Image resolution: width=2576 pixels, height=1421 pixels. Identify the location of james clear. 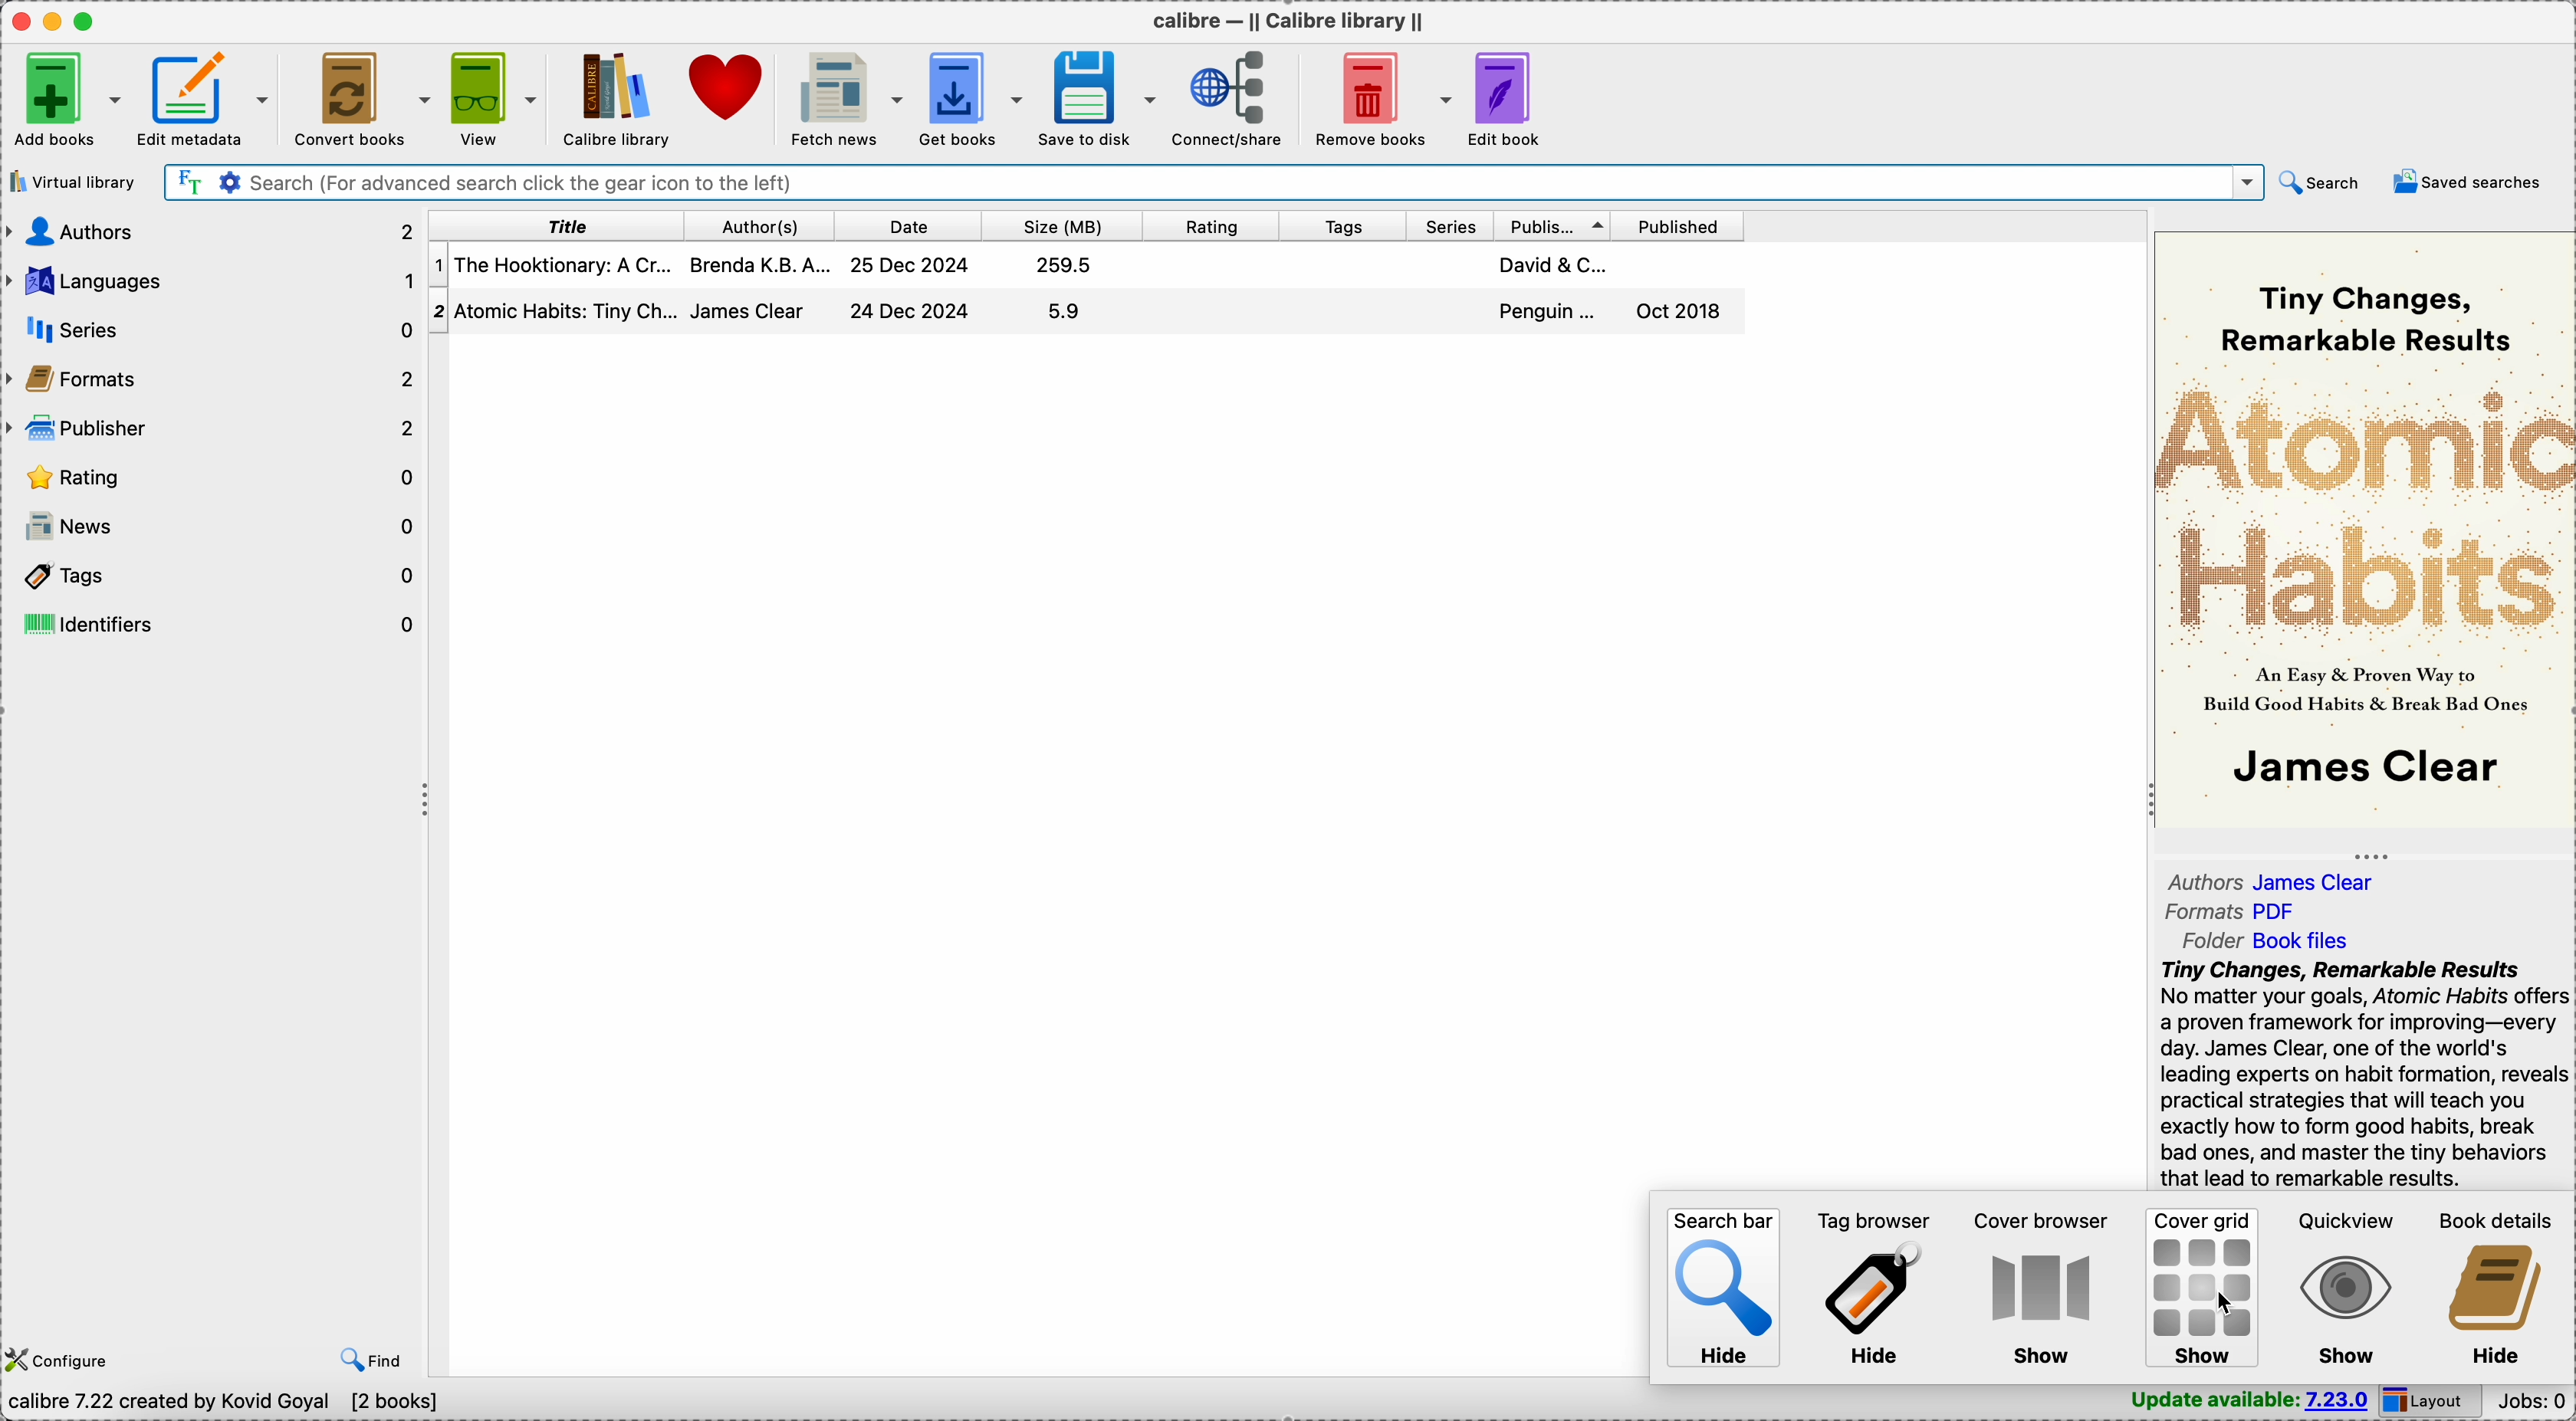
(749, 311).